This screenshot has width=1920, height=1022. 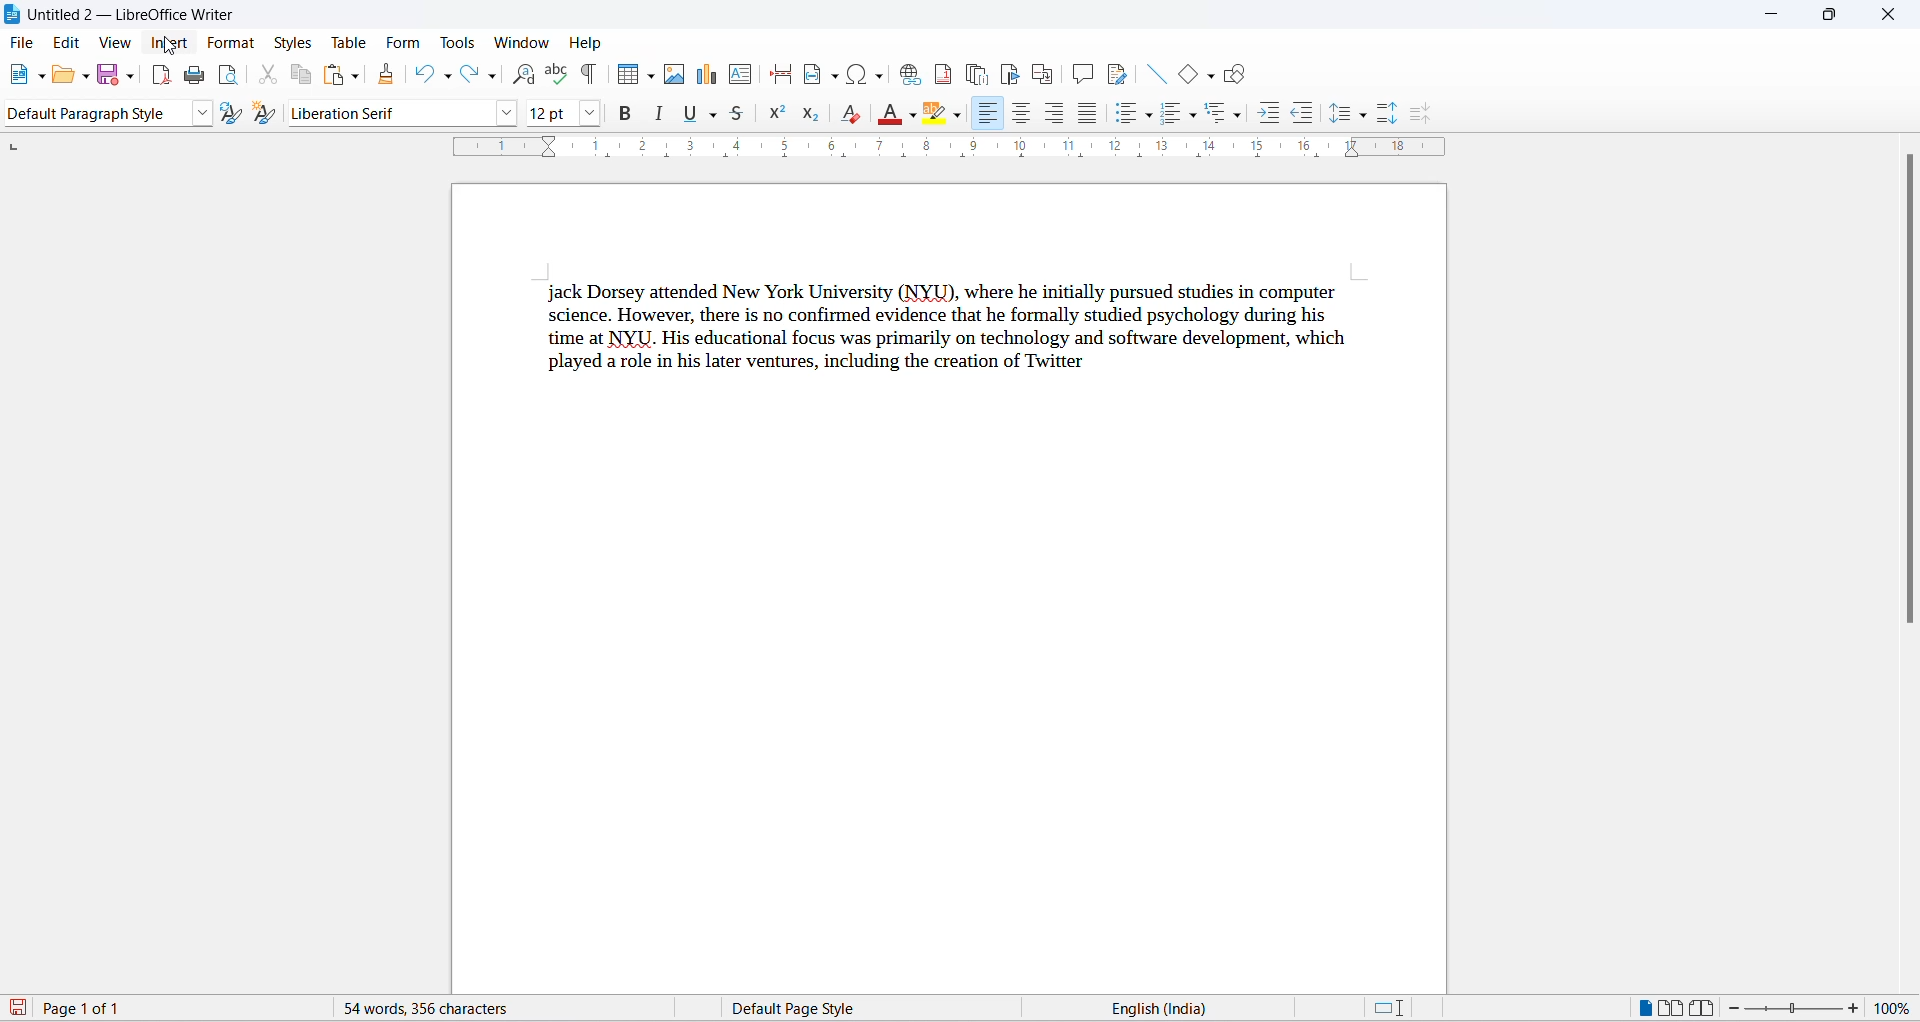 What do you see at coordinates (1197, 120) in the screenshot?
I see `toggle ordered list options` at bounding box center [1197, 120].